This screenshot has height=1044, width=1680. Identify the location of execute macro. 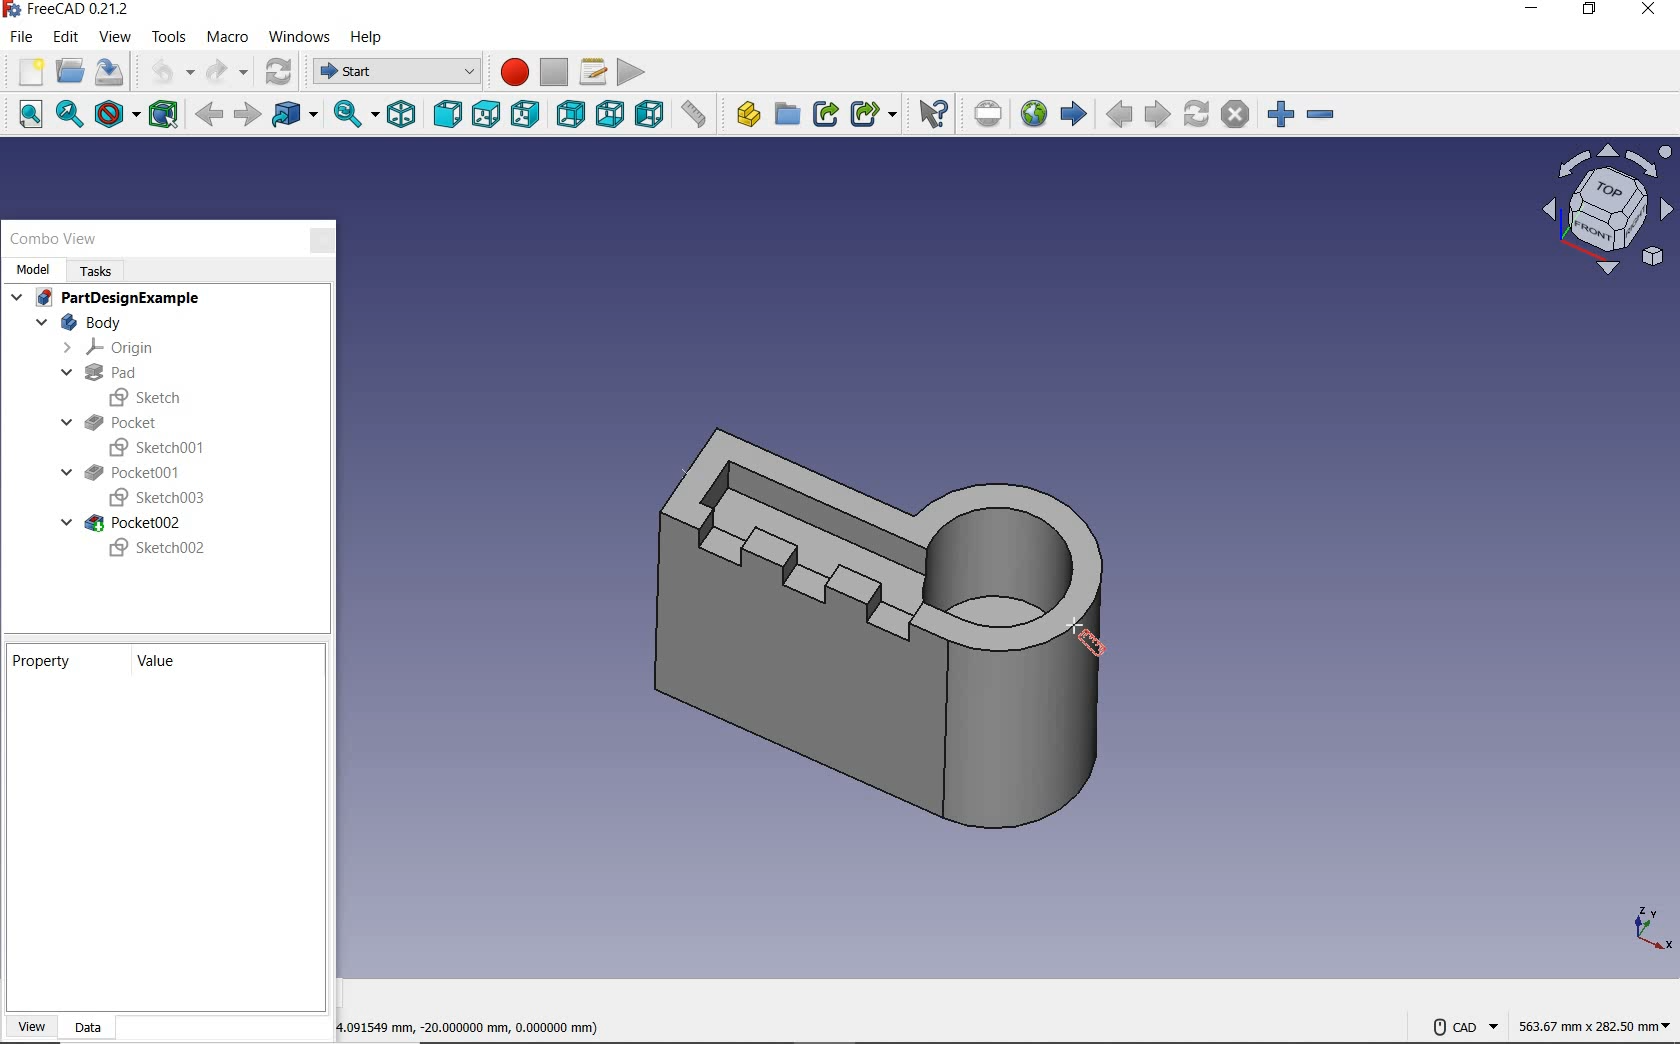
(632, 72).